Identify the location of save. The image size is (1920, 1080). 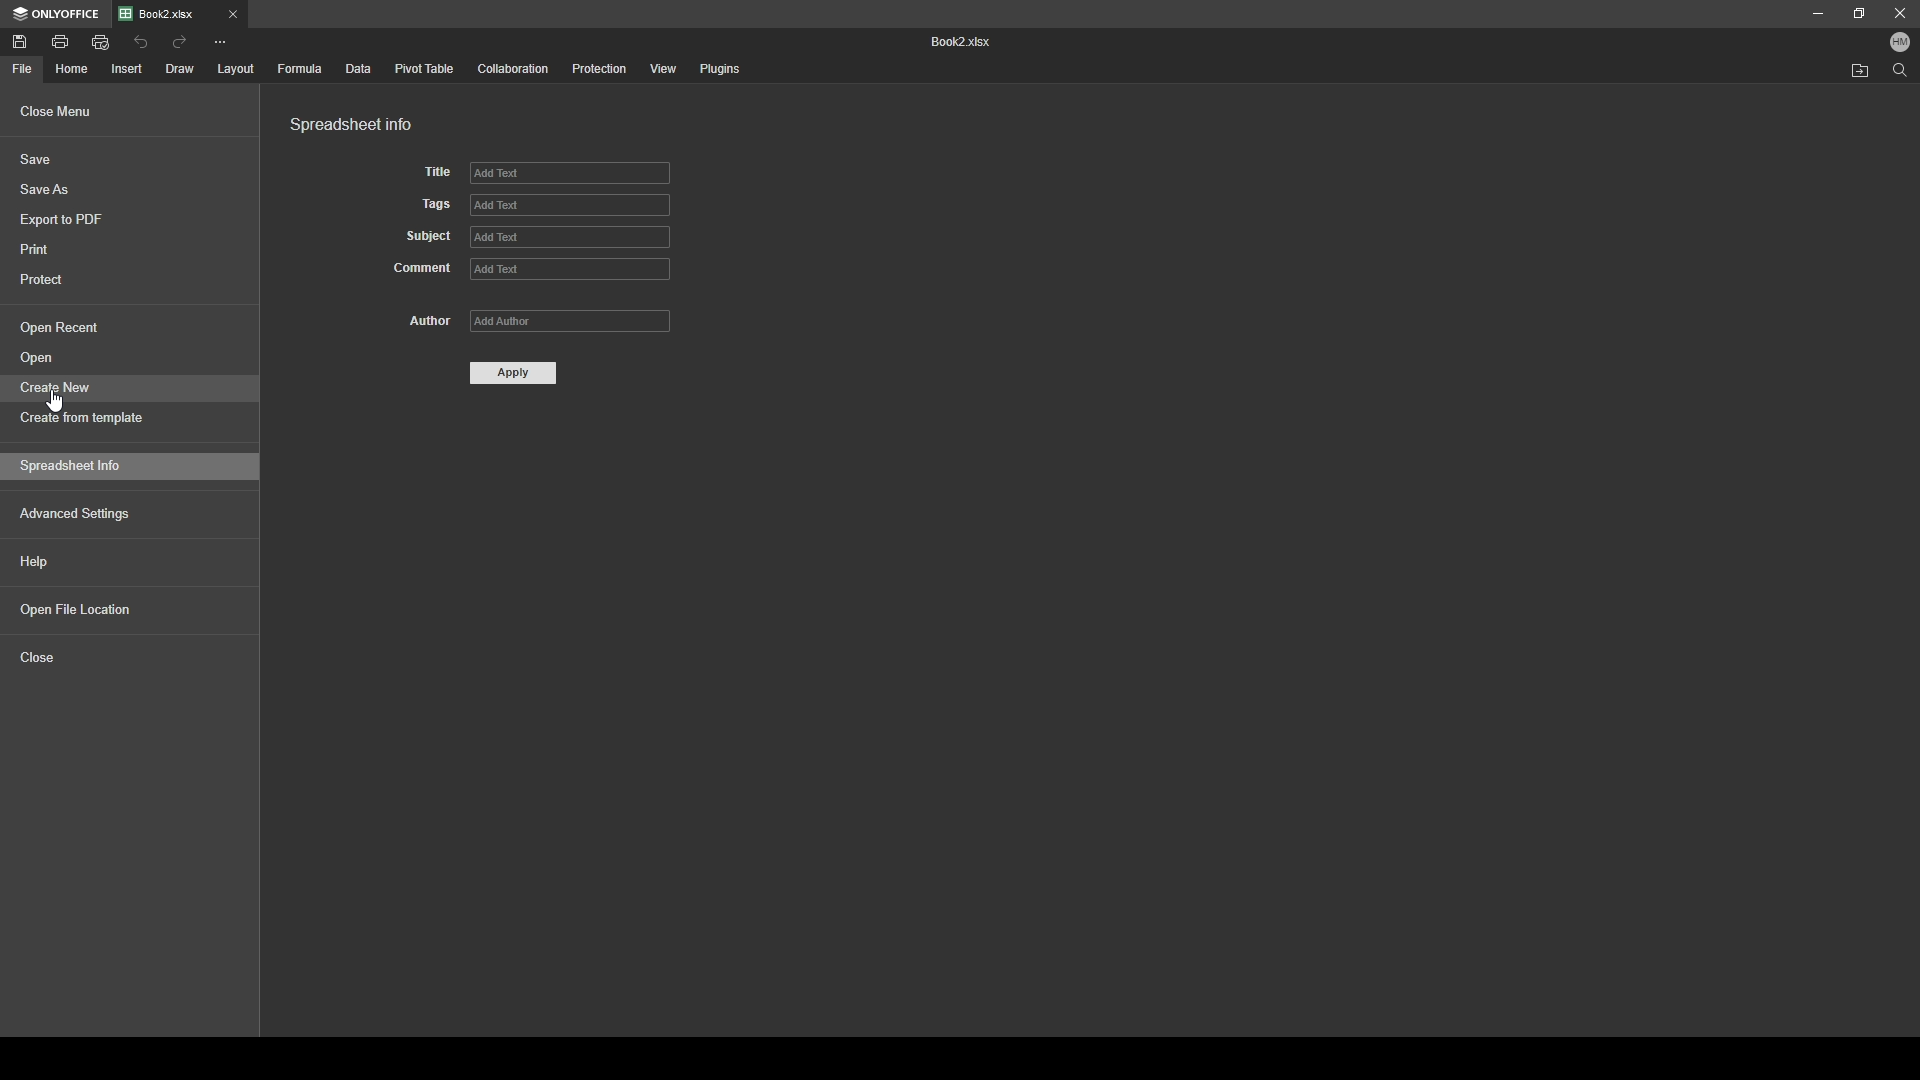
(125, 159).